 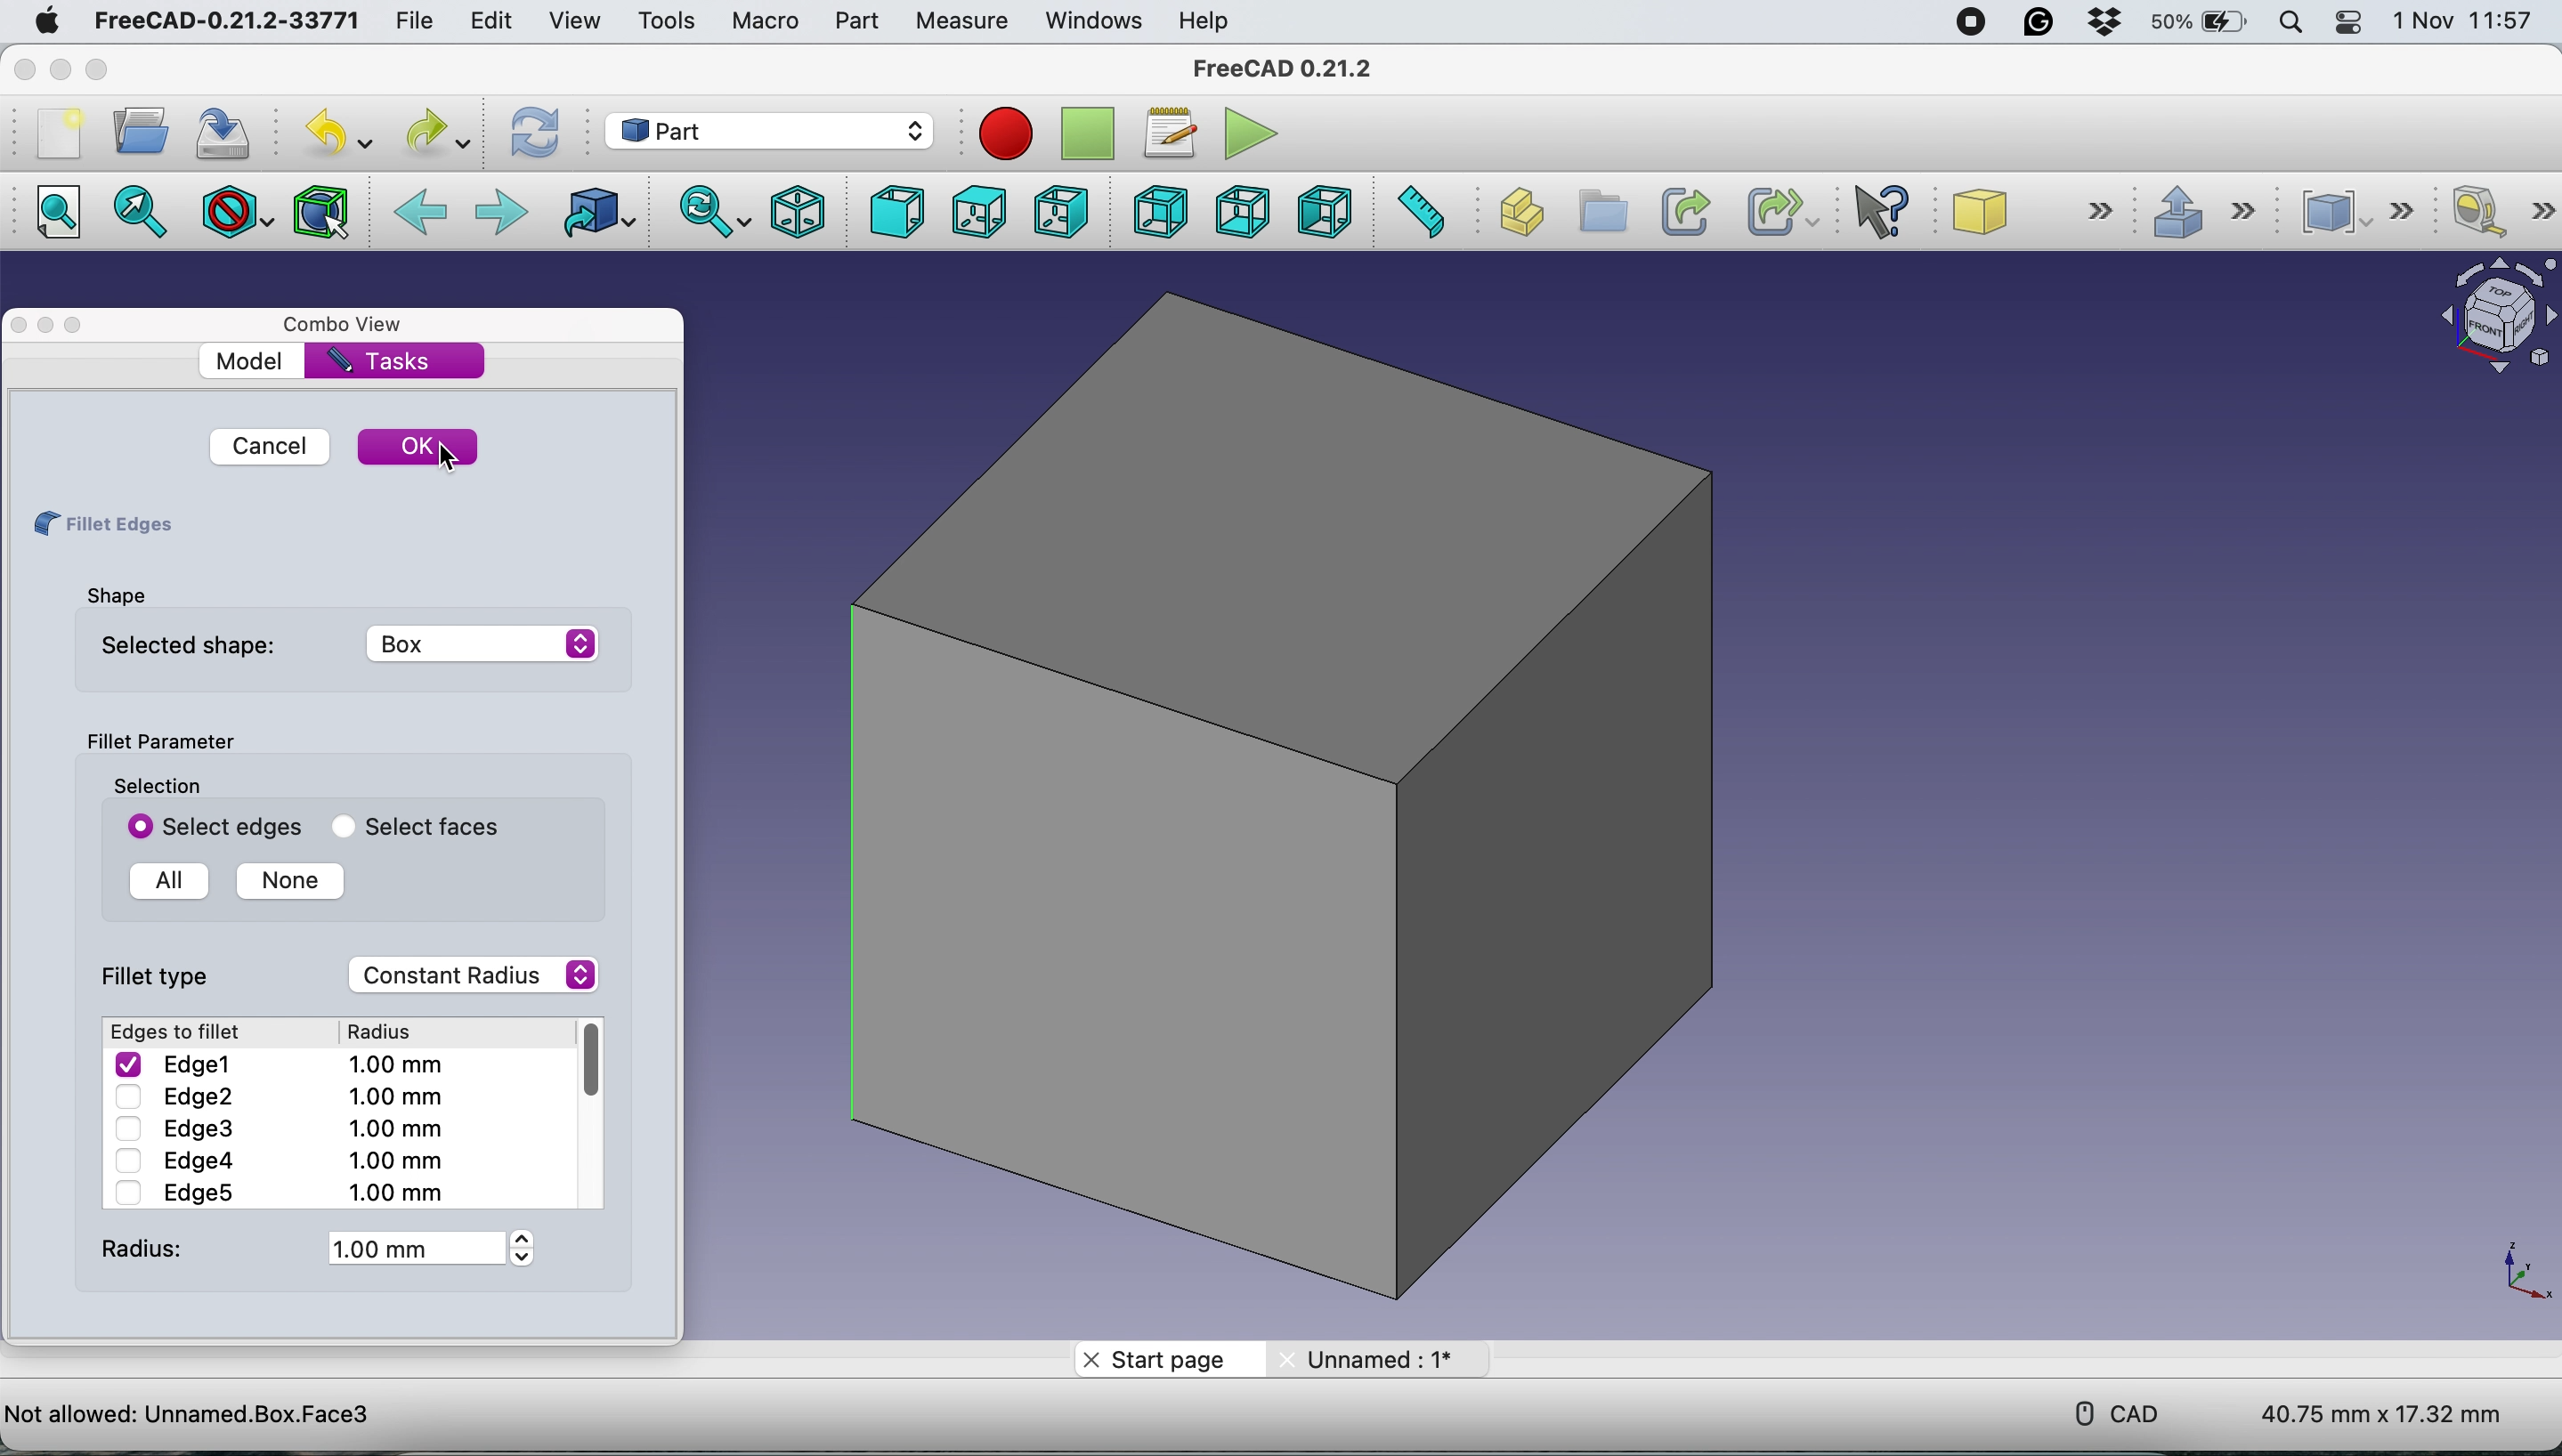 What do you see at coordinates (1243, 210) in the screenshot?
I see `bottom` at bounding box center [1243, 210].